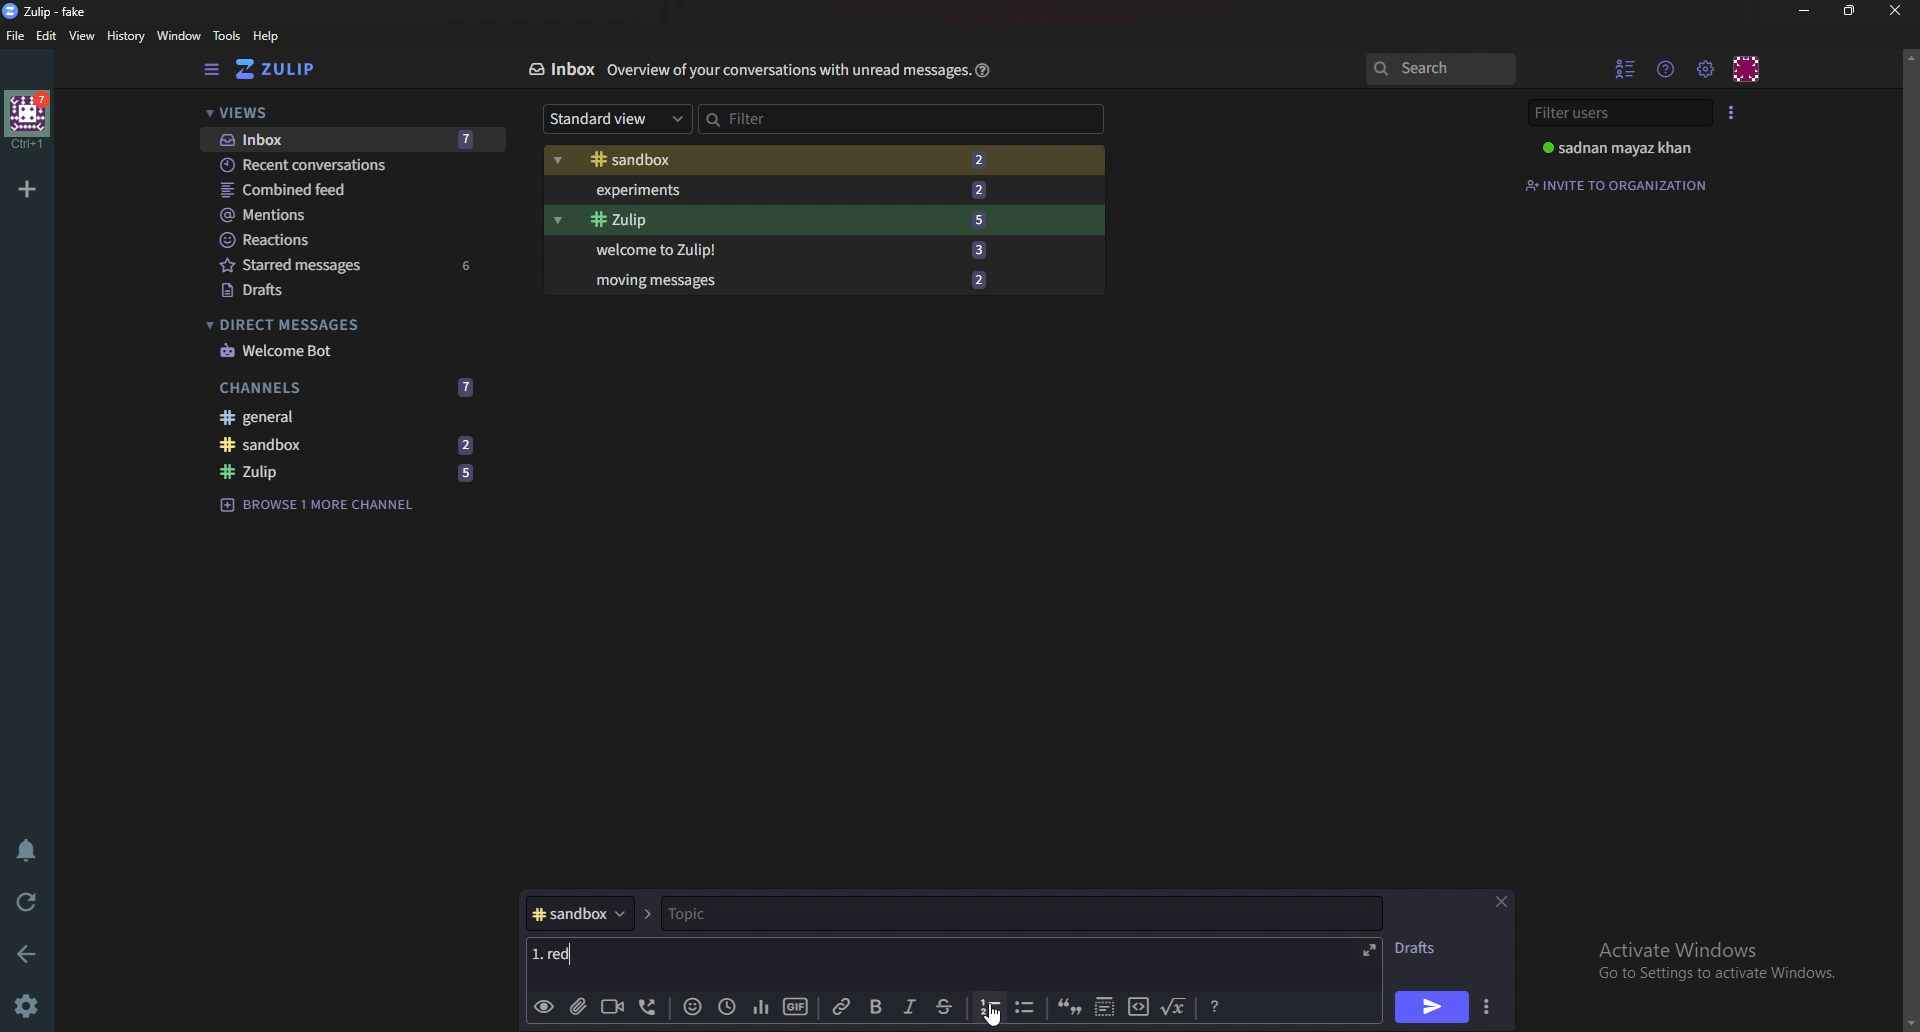 The height and width of the screenshot is (1032, 1920). What do you see at coordinates (211, 70) in the screenshot?
I see `Hide sidebar` at bounding box center [211, 70].